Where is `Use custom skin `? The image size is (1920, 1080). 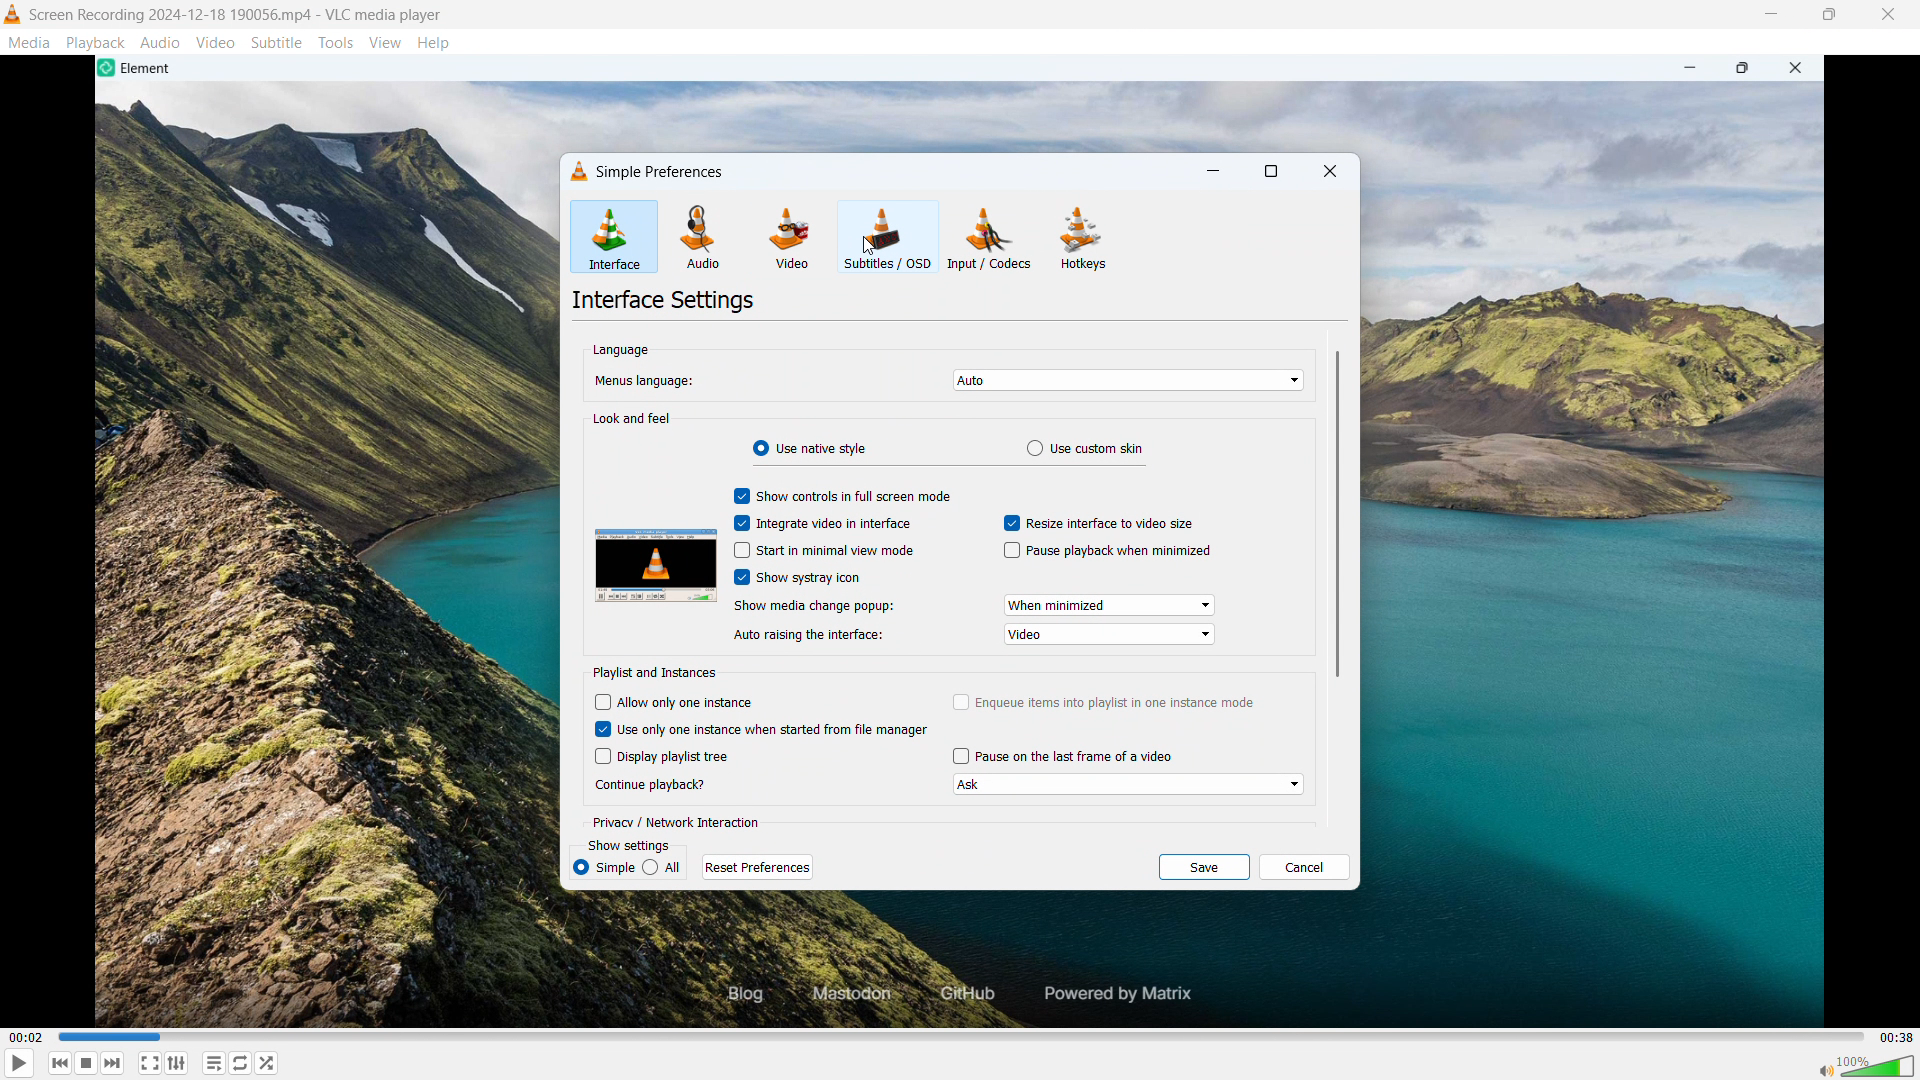 Use custom skin  is located at coordinates (1088, 448).